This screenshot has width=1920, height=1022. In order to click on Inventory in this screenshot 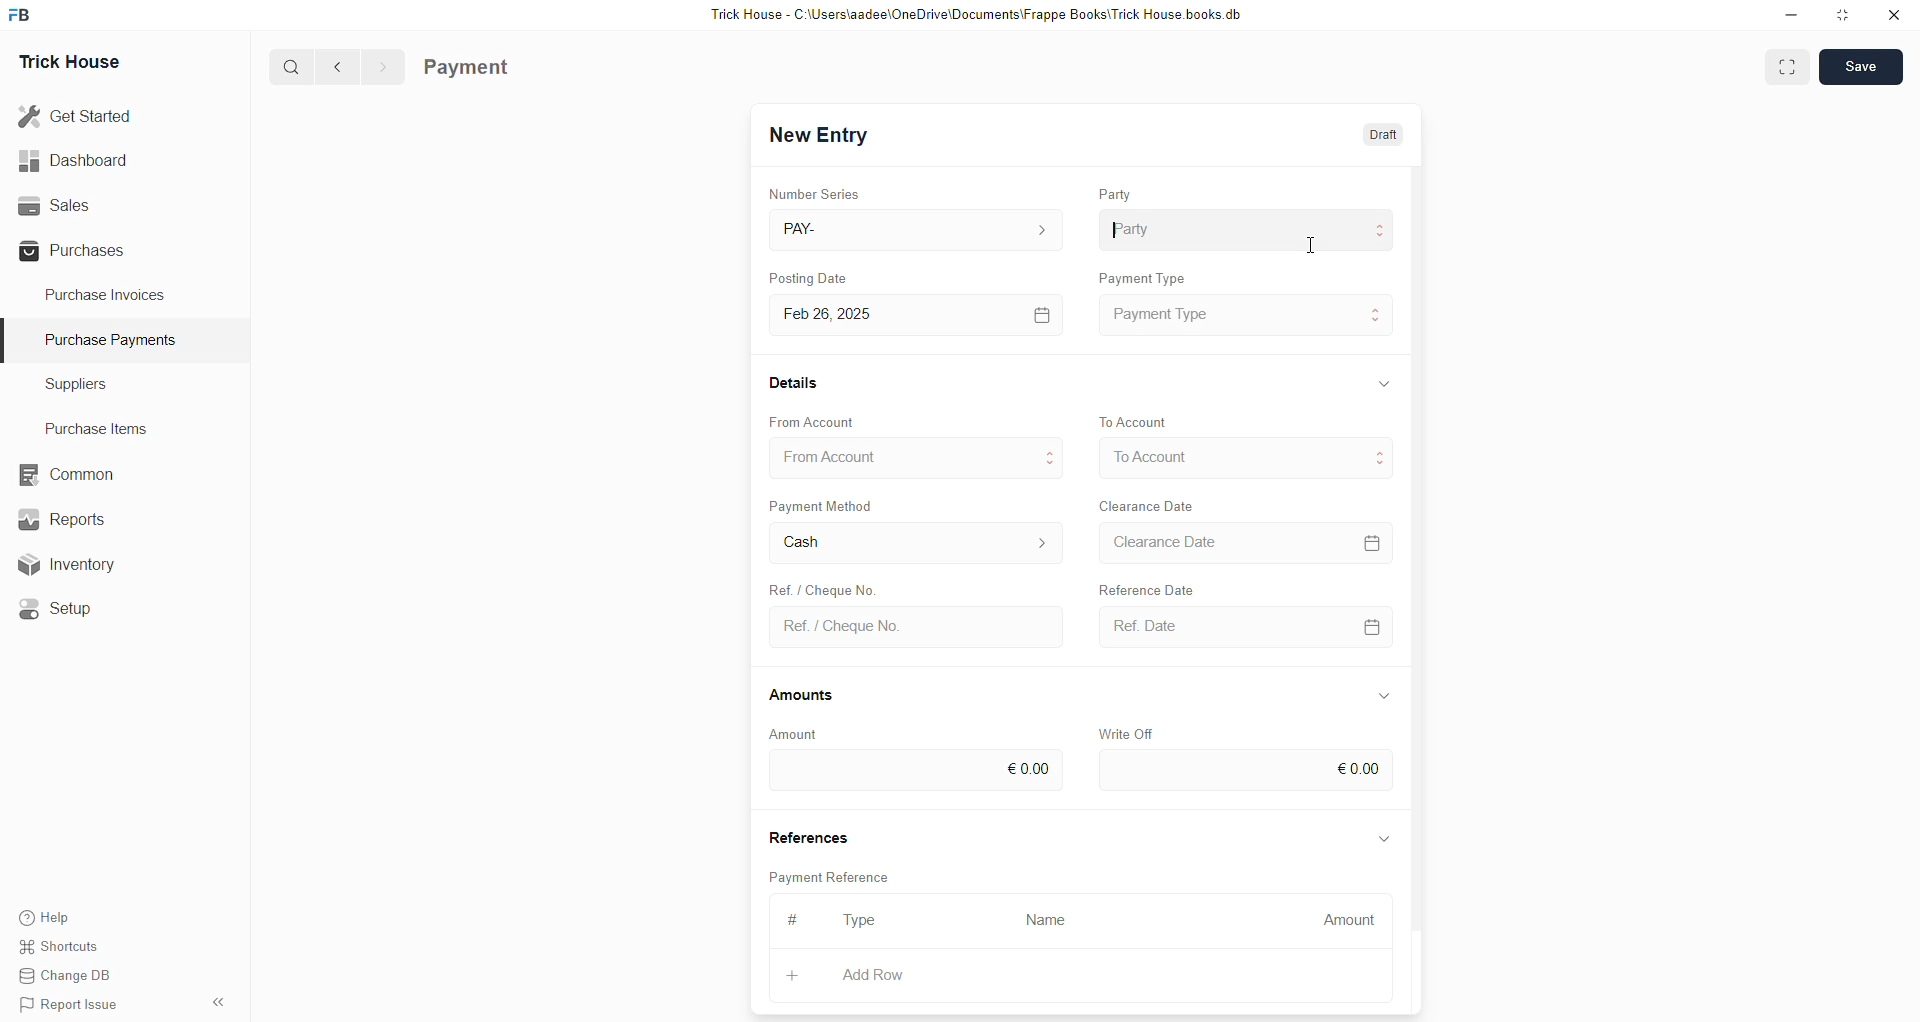, I will do `click(68, 563)`.